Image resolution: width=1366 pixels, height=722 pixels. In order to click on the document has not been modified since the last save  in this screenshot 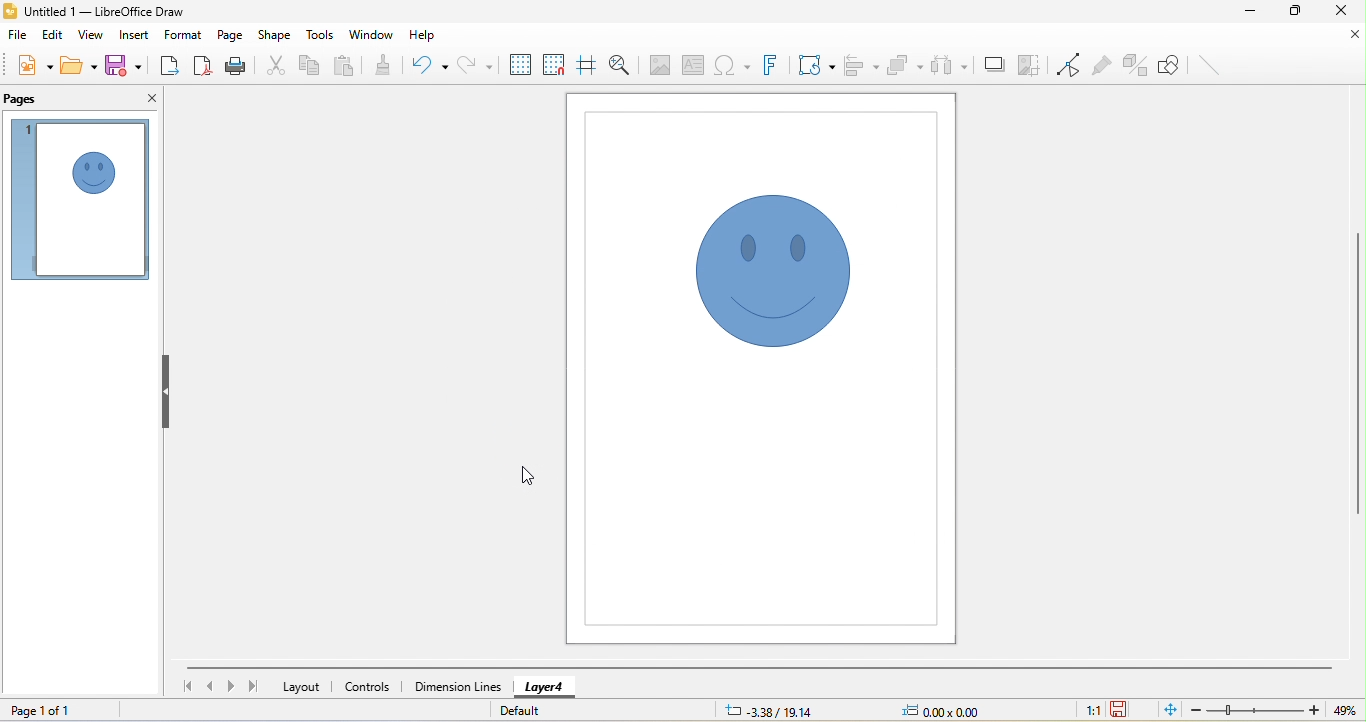, I will do `click(1126, 710)`.